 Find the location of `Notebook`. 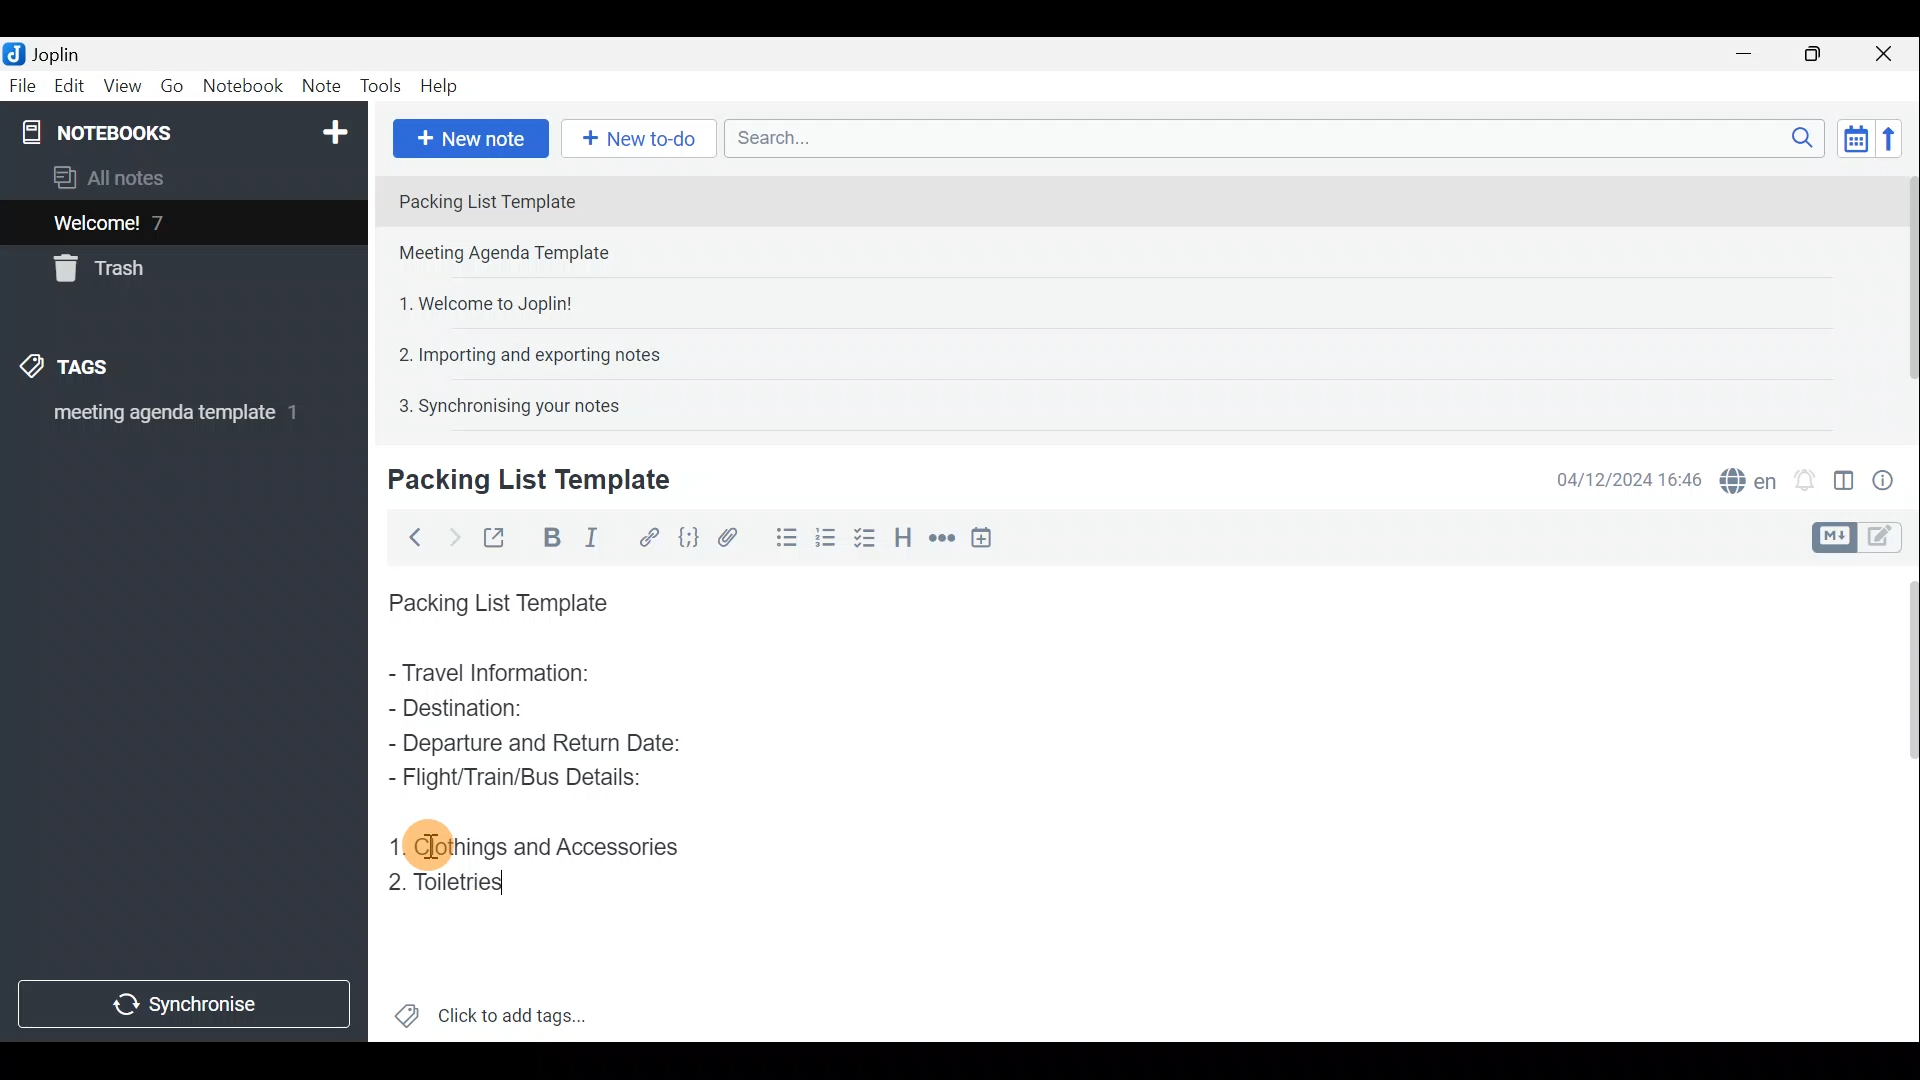

Notebook is located at coordinates (181, 130).